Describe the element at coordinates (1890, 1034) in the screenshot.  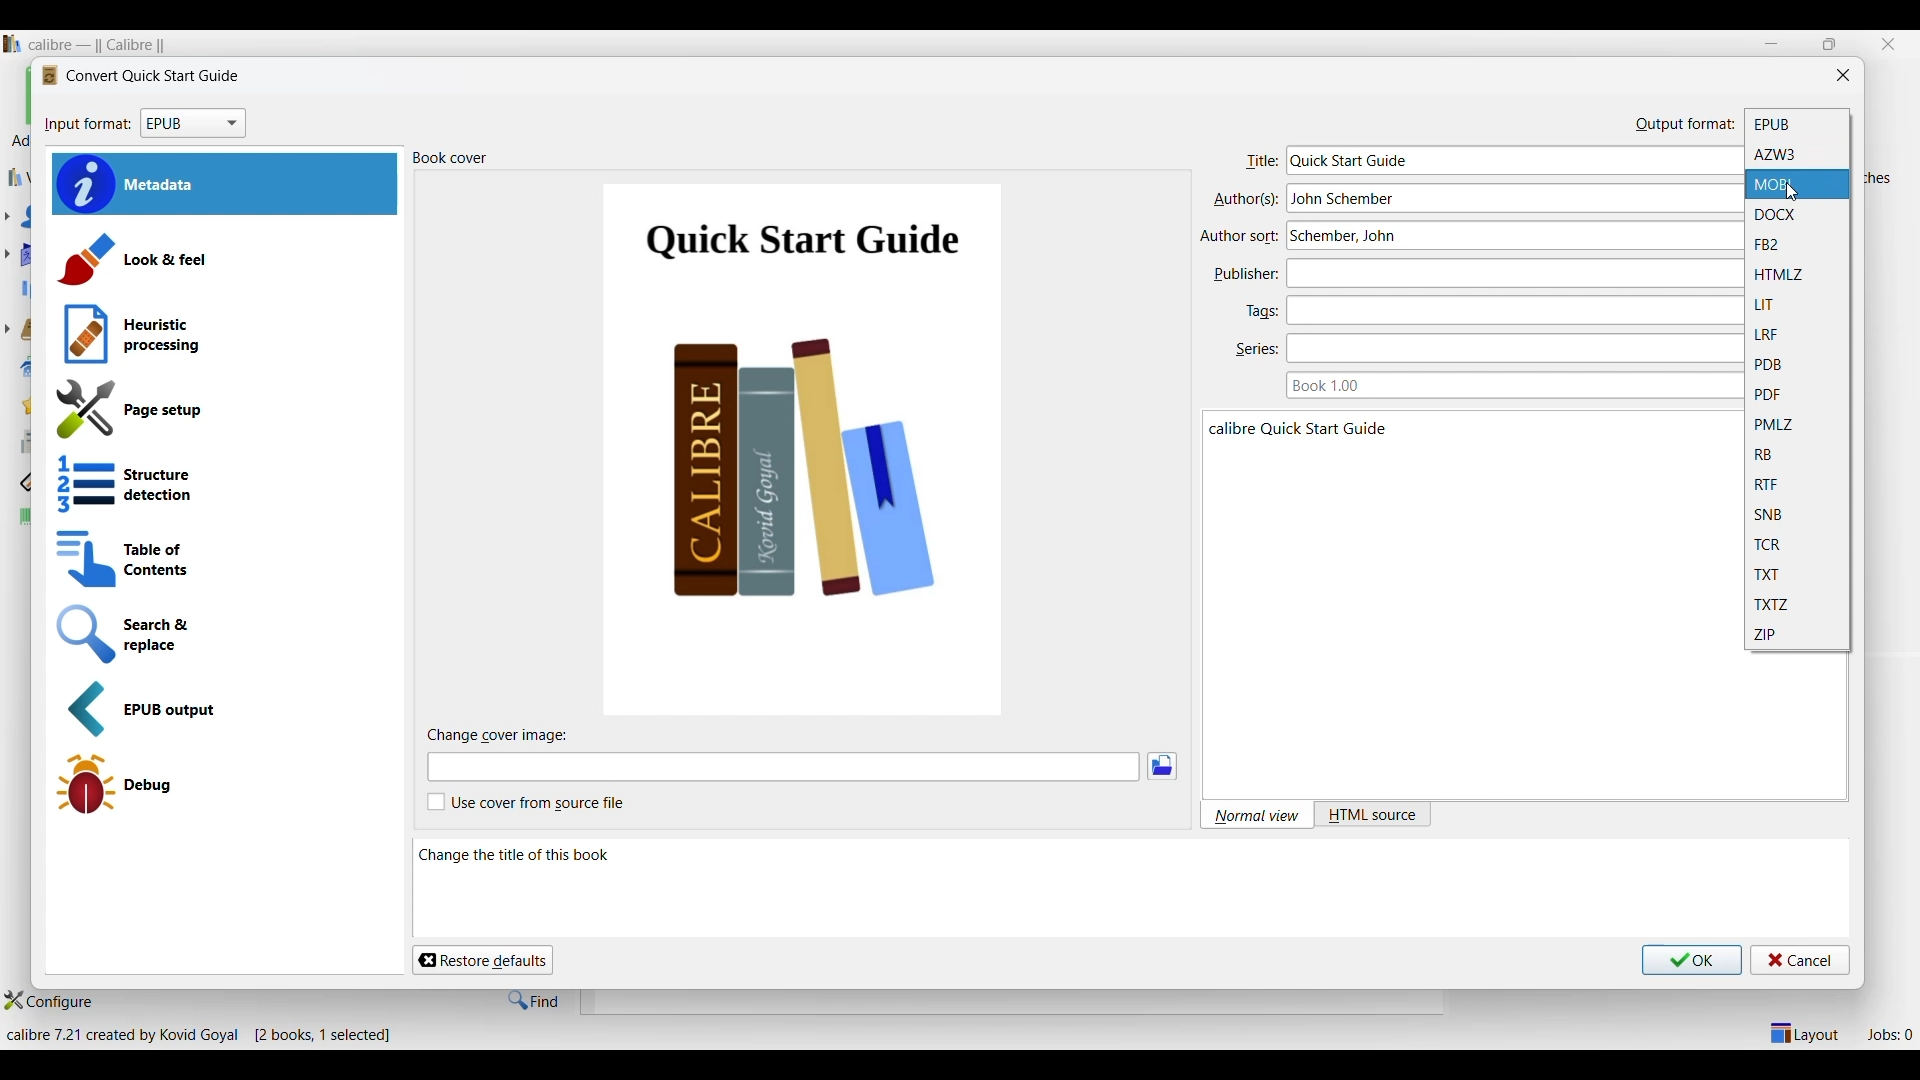
I see `Jobs` at that location.